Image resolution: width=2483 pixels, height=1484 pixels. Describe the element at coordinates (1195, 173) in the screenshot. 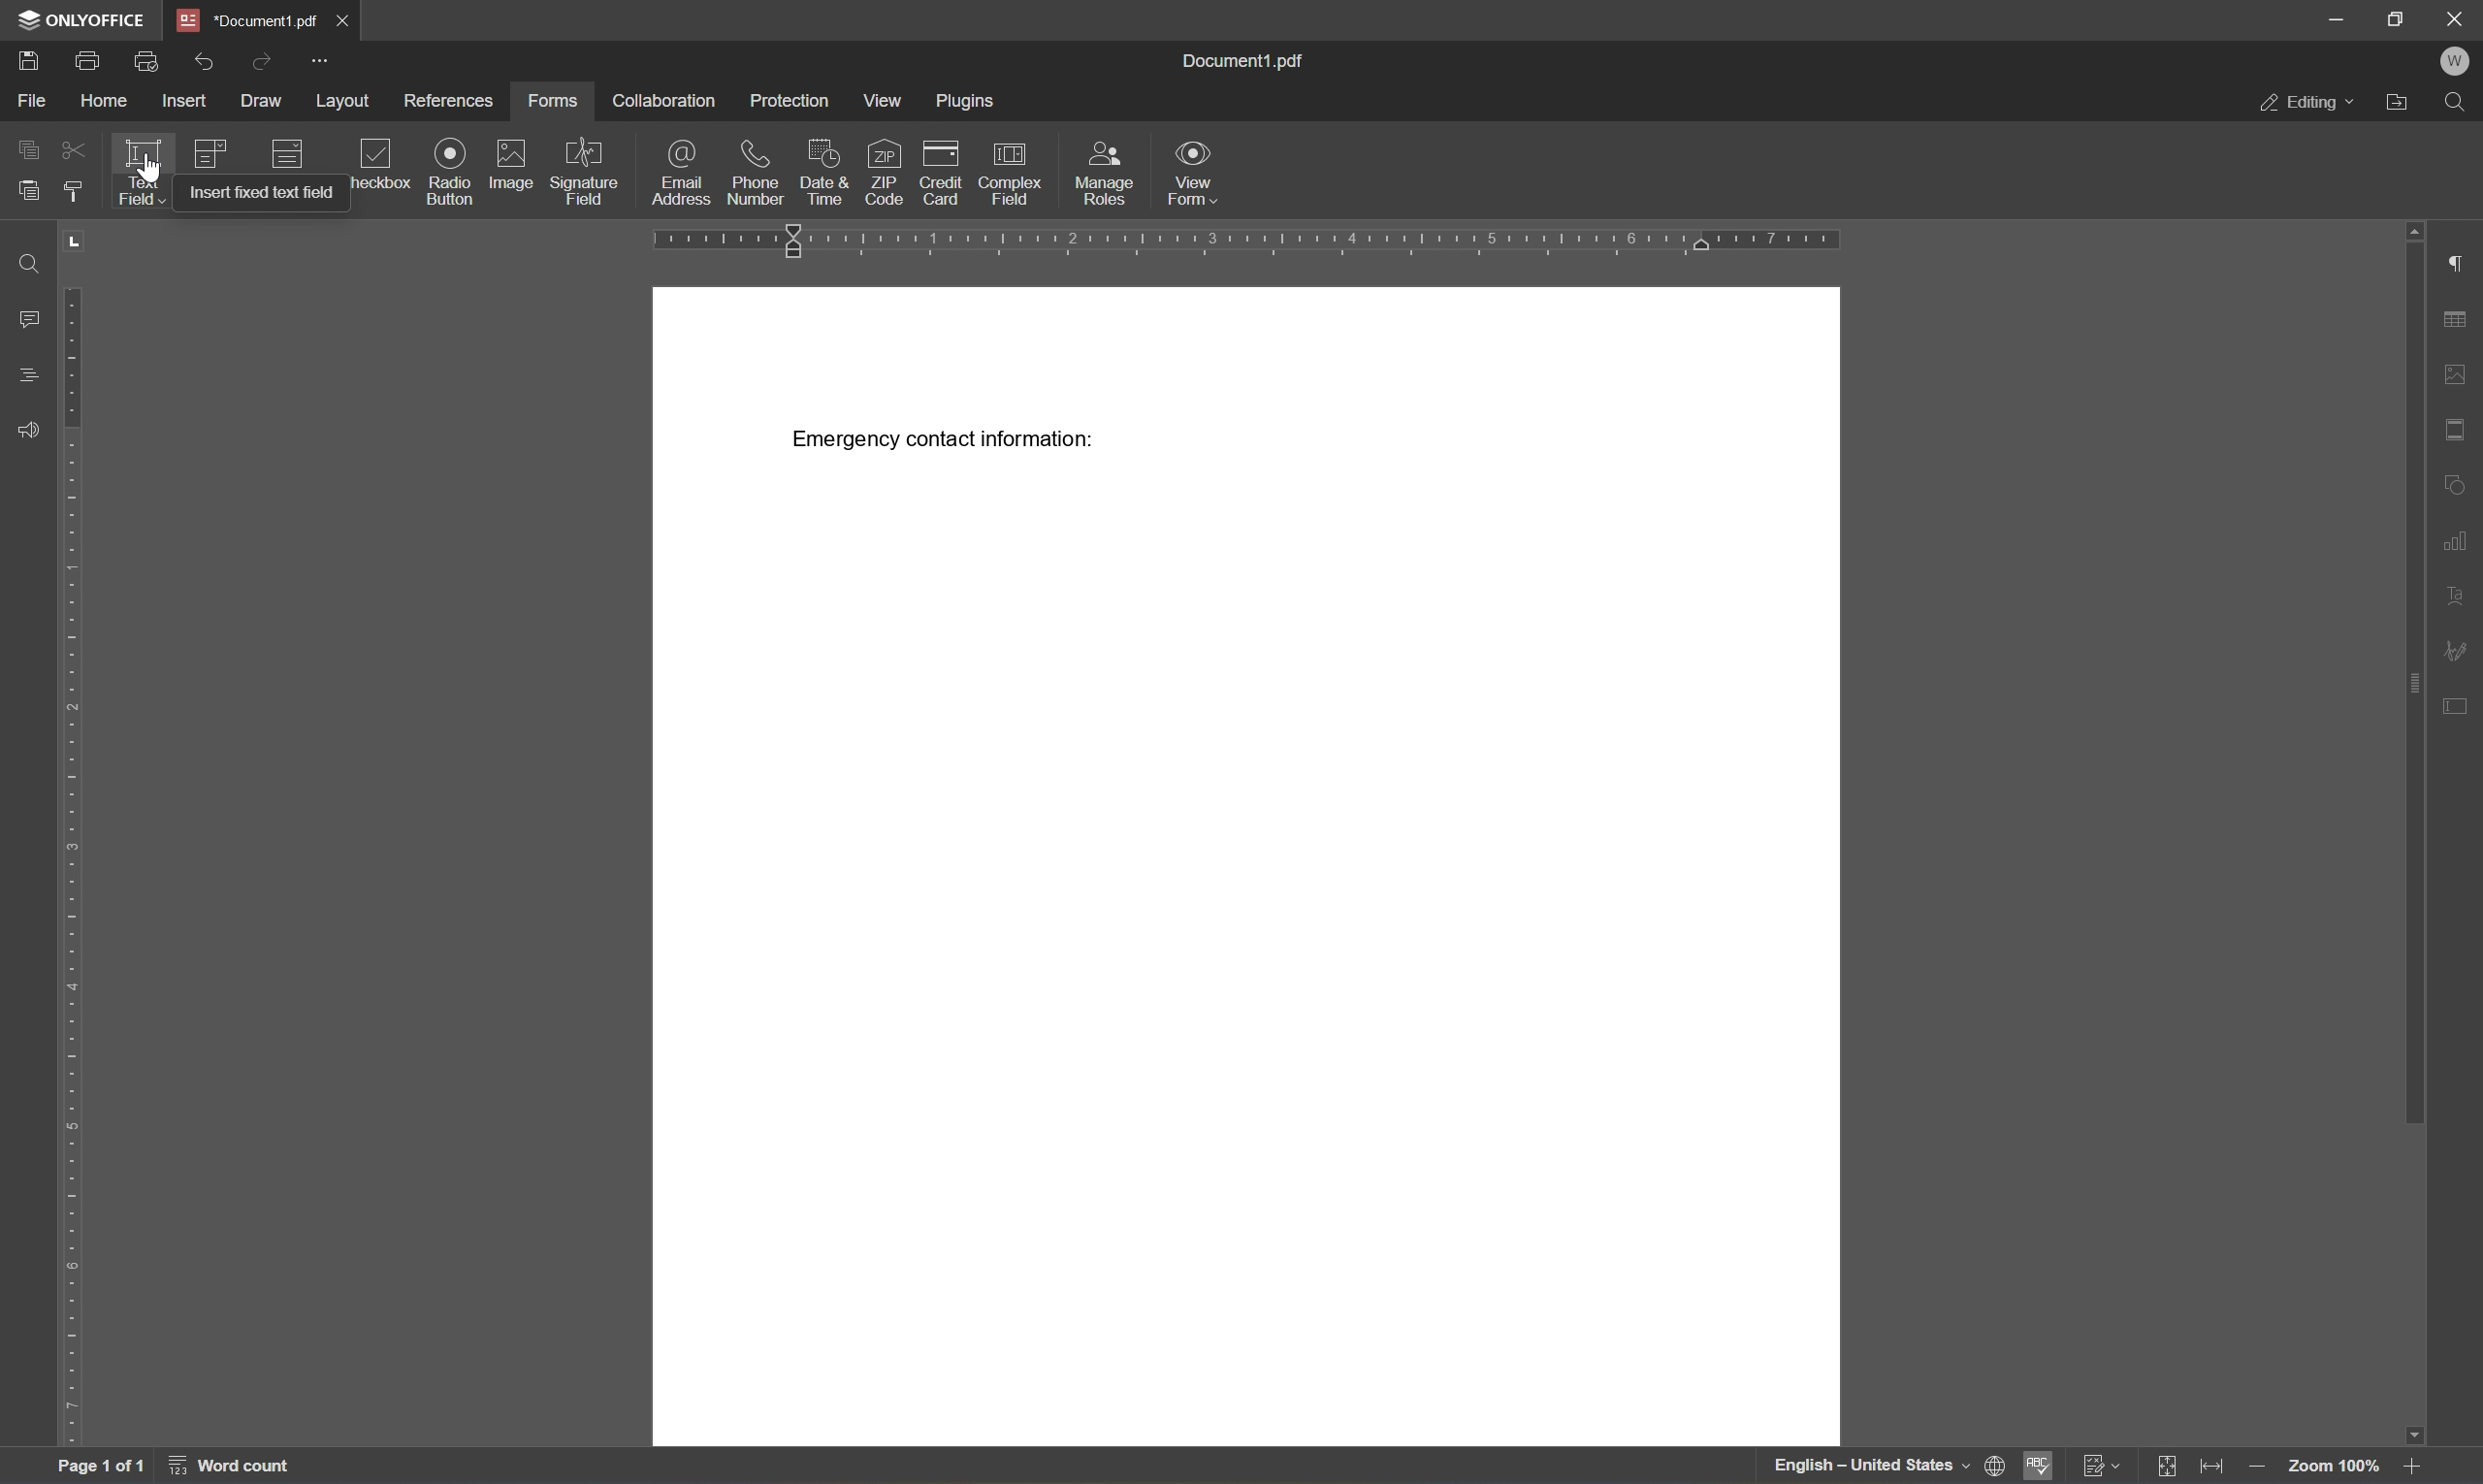

I see `view form` at that location.